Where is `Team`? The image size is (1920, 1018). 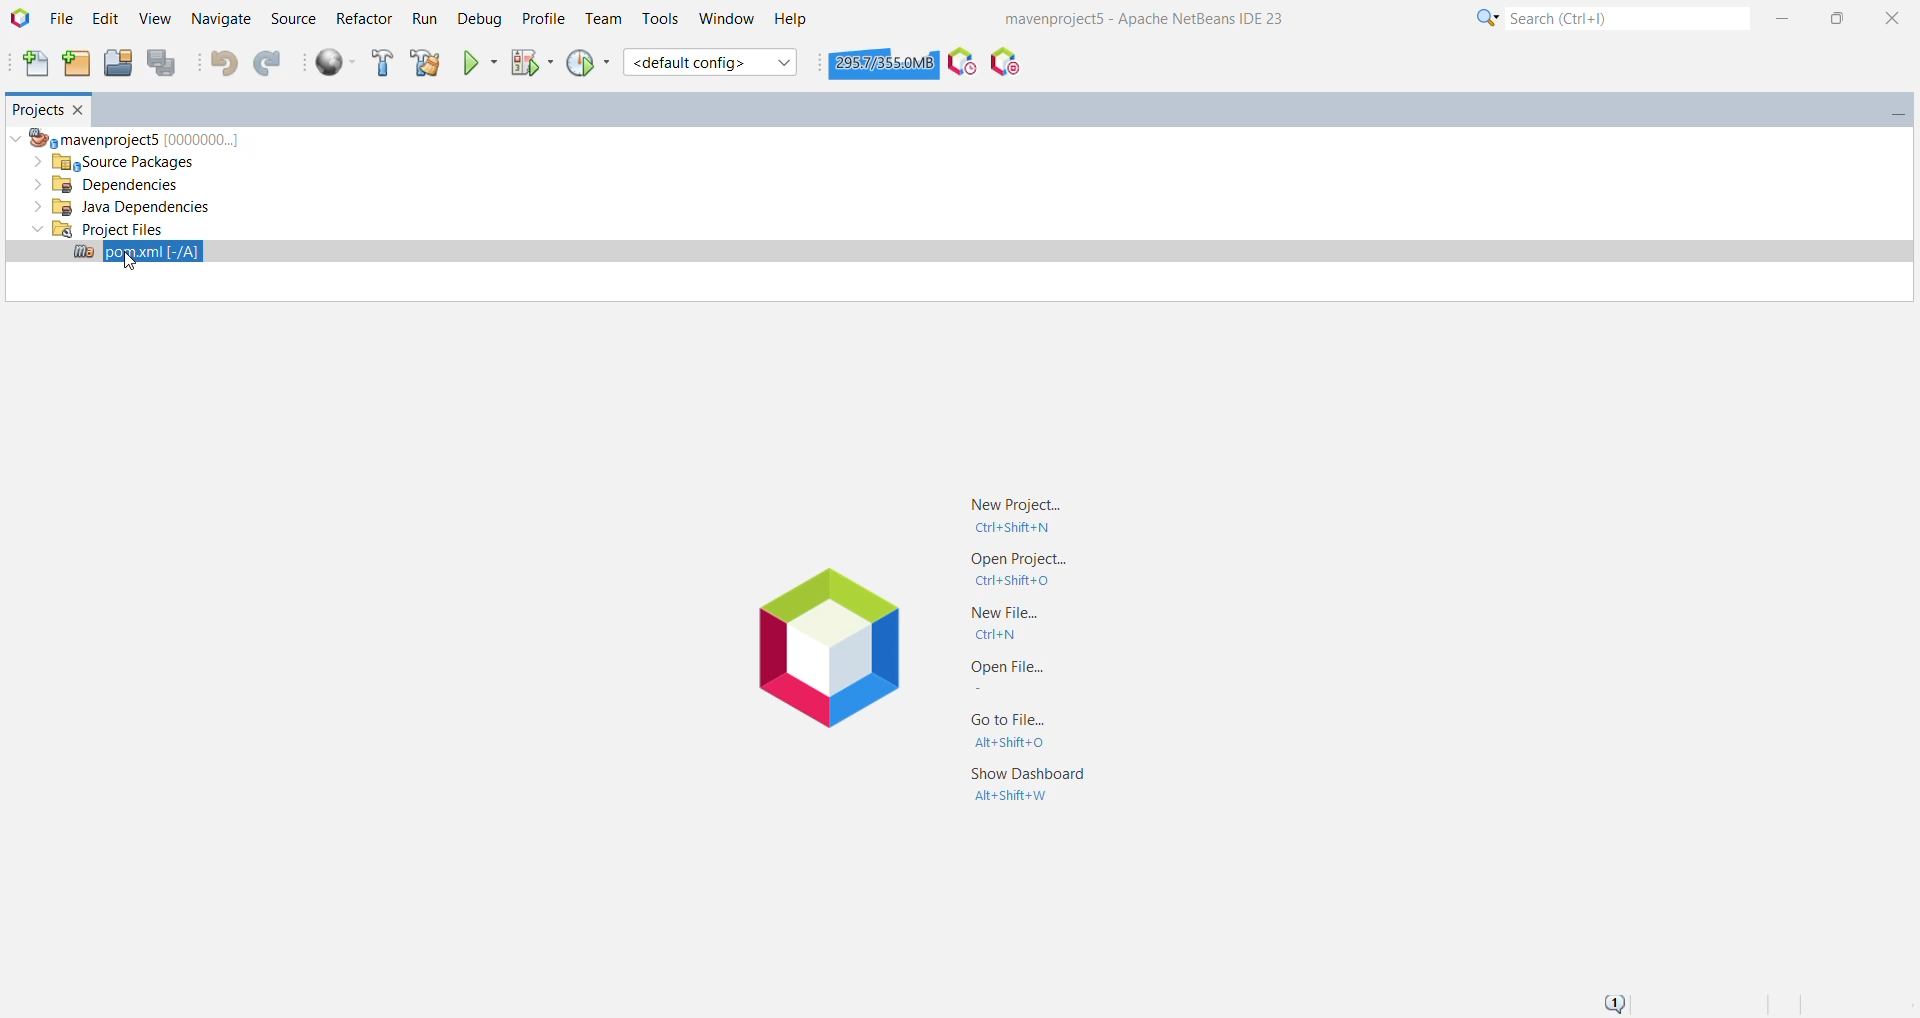
Team is located at coordinates (601, 19).